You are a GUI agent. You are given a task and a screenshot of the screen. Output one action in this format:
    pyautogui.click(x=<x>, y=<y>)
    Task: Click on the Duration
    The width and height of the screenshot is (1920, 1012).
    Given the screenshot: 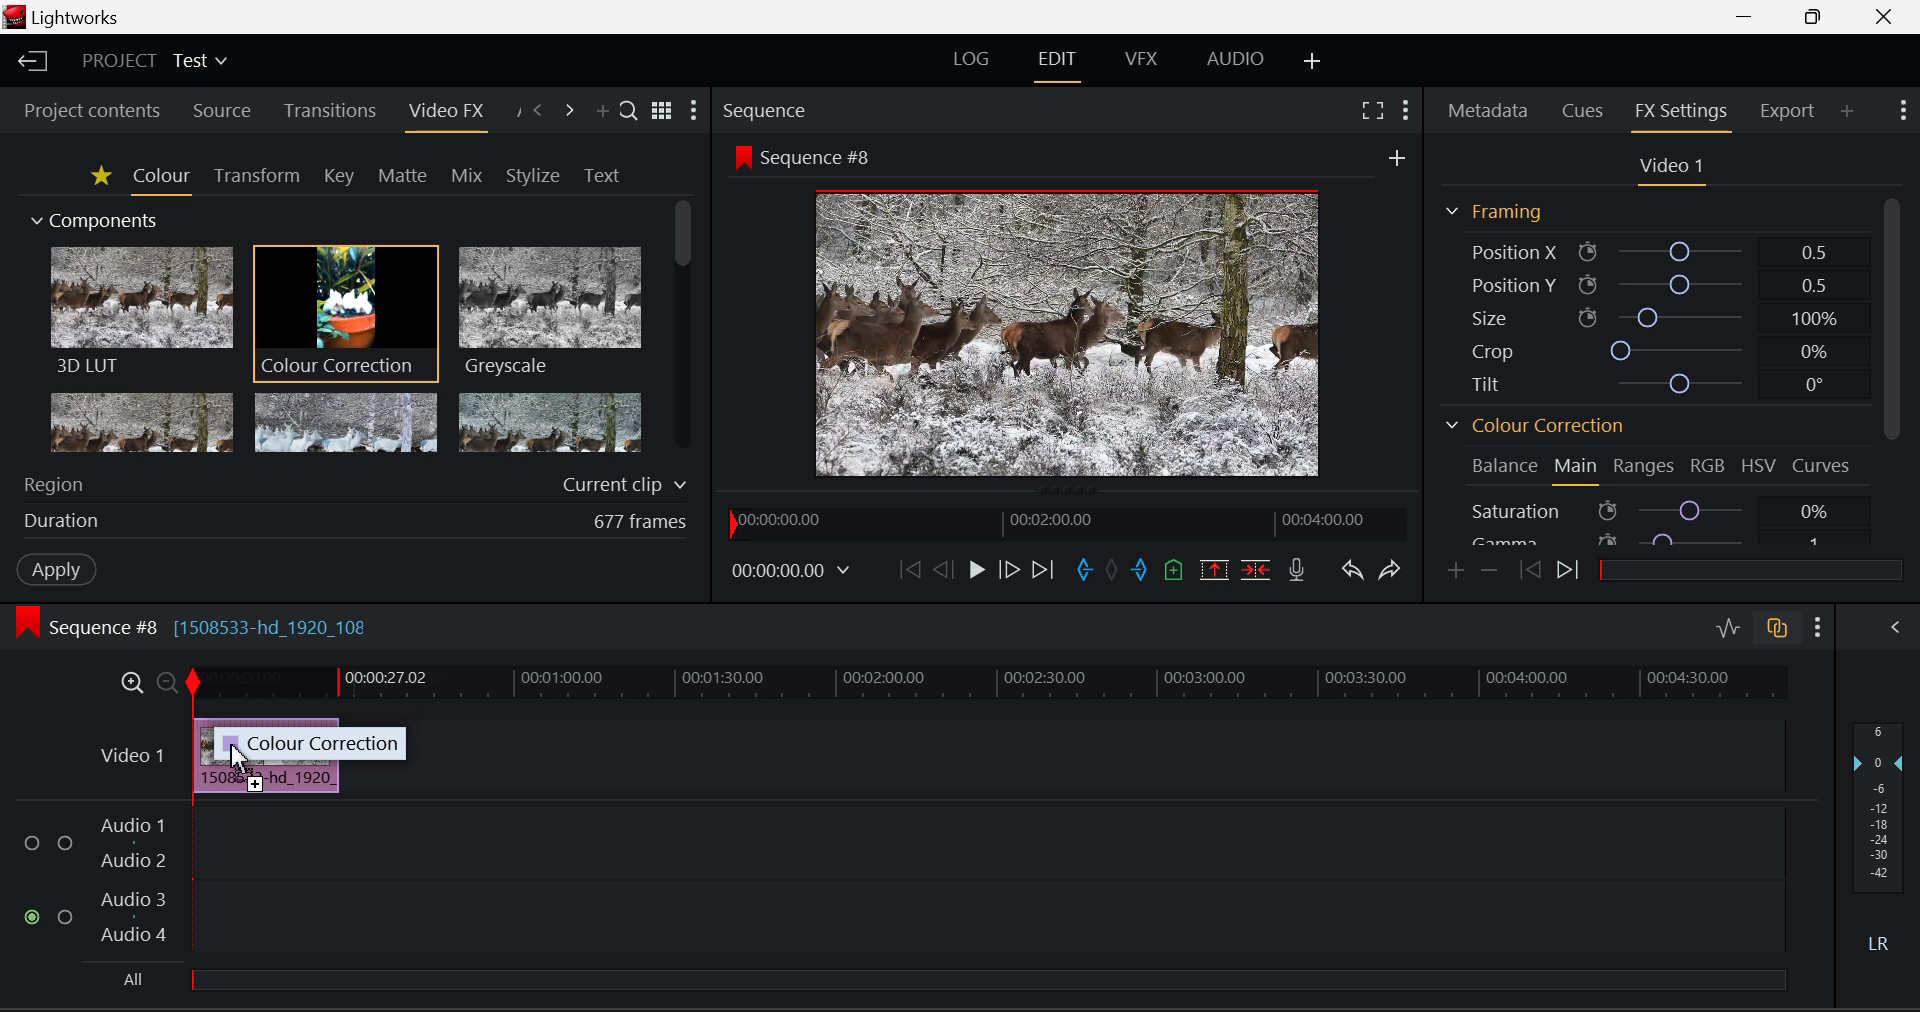 What is the action you would take?
    pyautogui.click(x=354, y=519)
    